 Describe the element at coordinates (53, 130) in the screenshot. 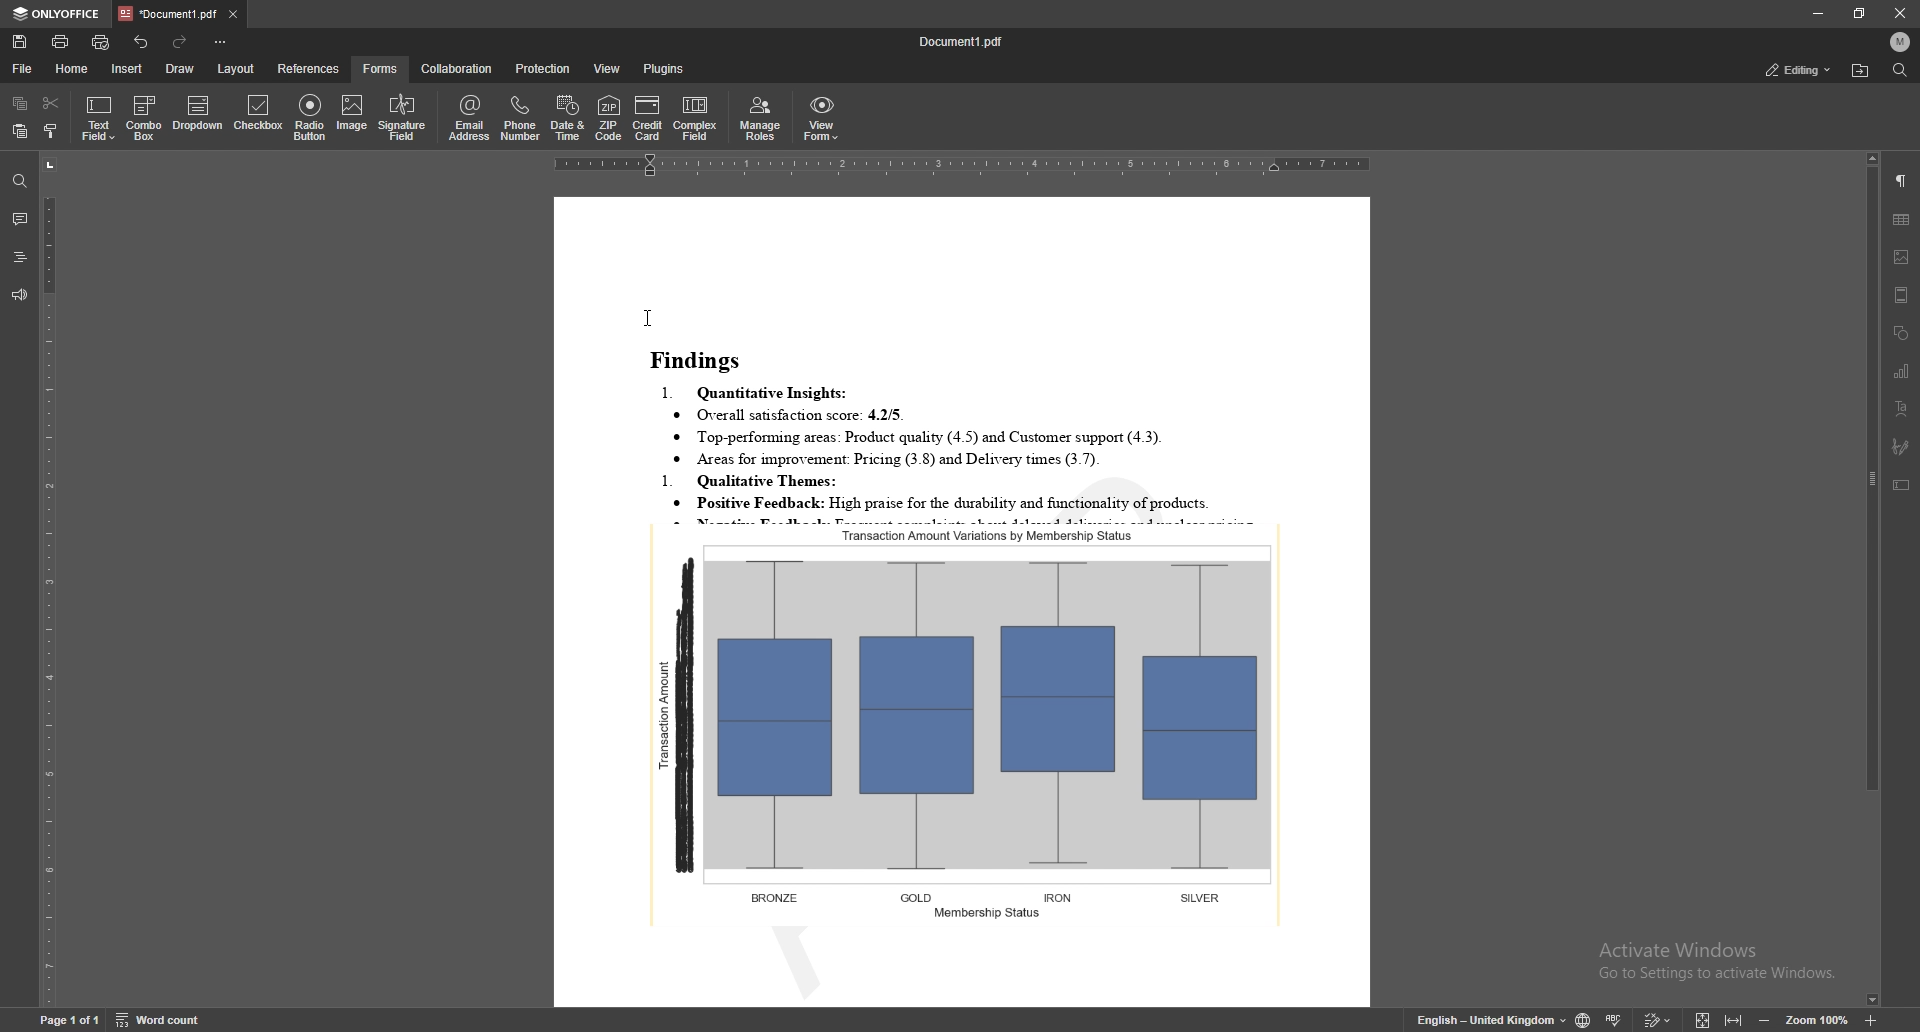

I see `copy style` at that location.